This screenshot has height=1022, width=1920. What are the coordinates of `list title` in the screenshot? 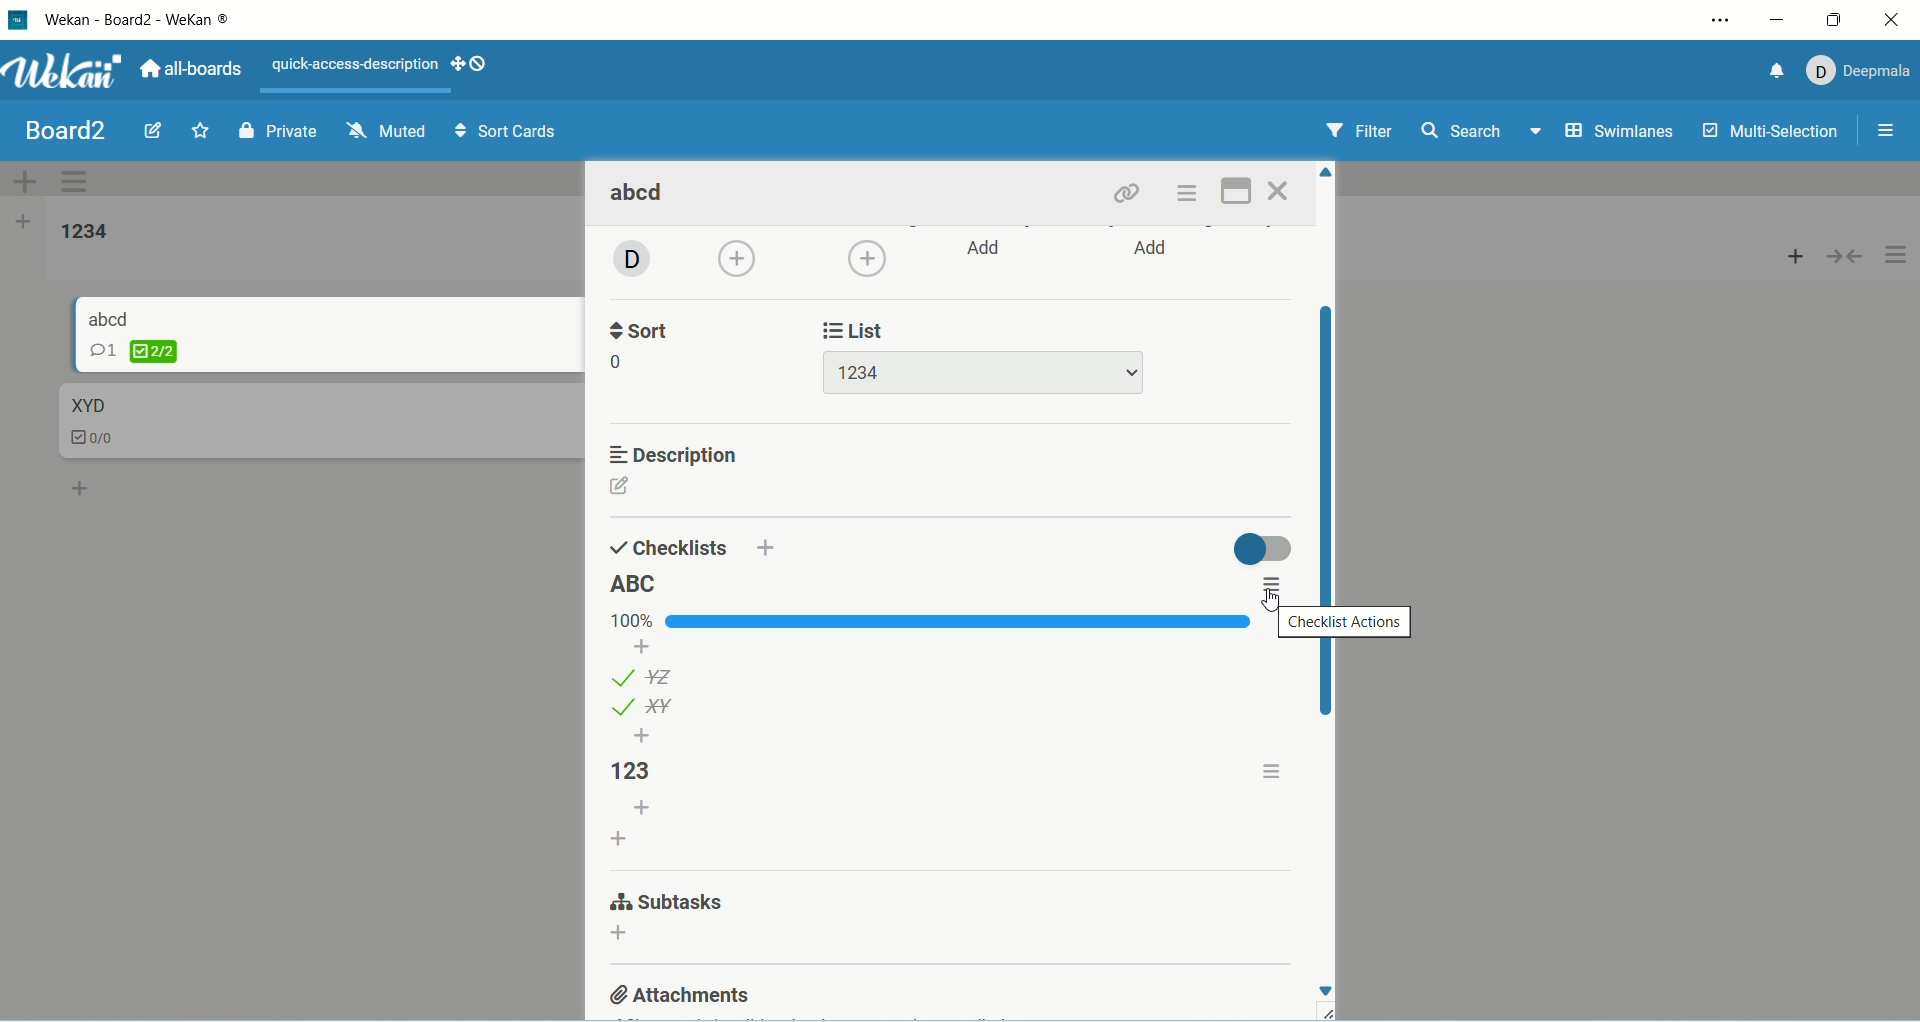 It's located at (638, 585).